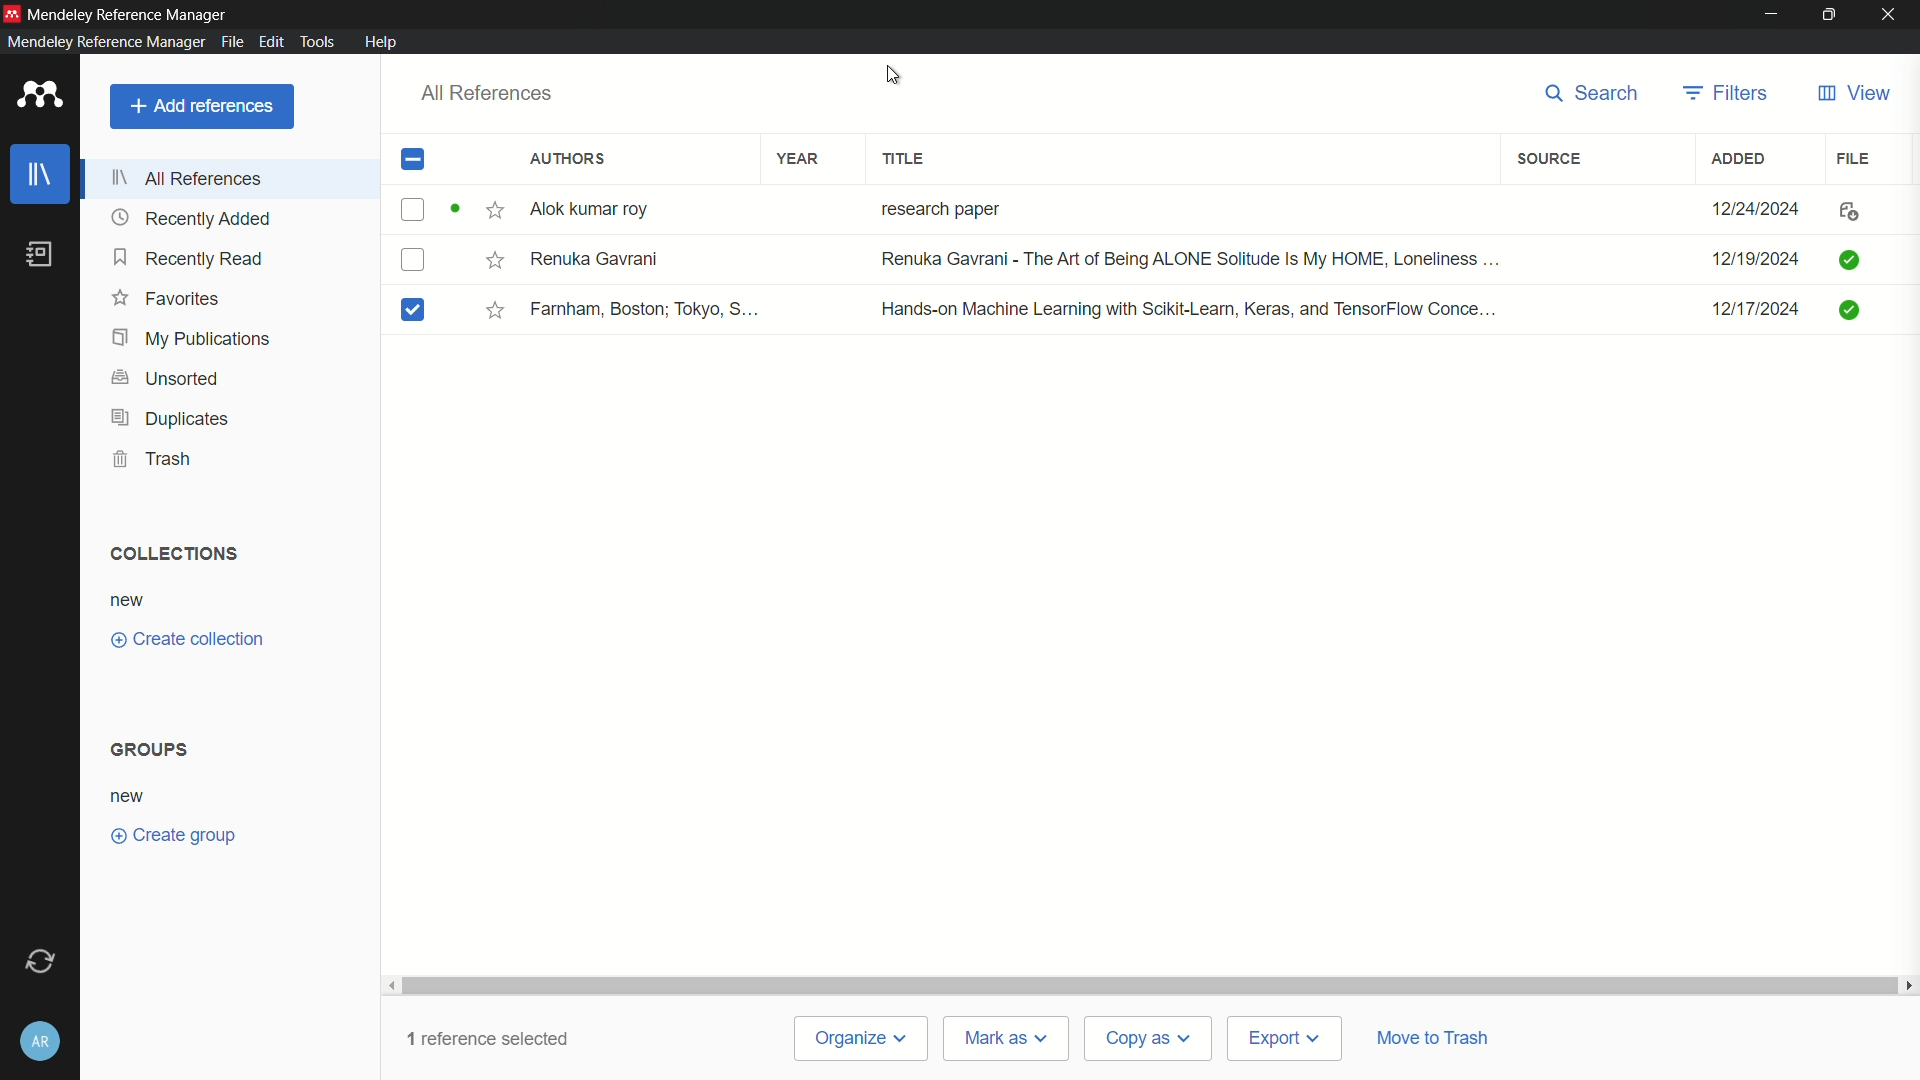 The height and width of the screenshot is (1080, 1920). Describe the element at coordinates (1848, 260) in the screenshot. I see `icon` at that location.